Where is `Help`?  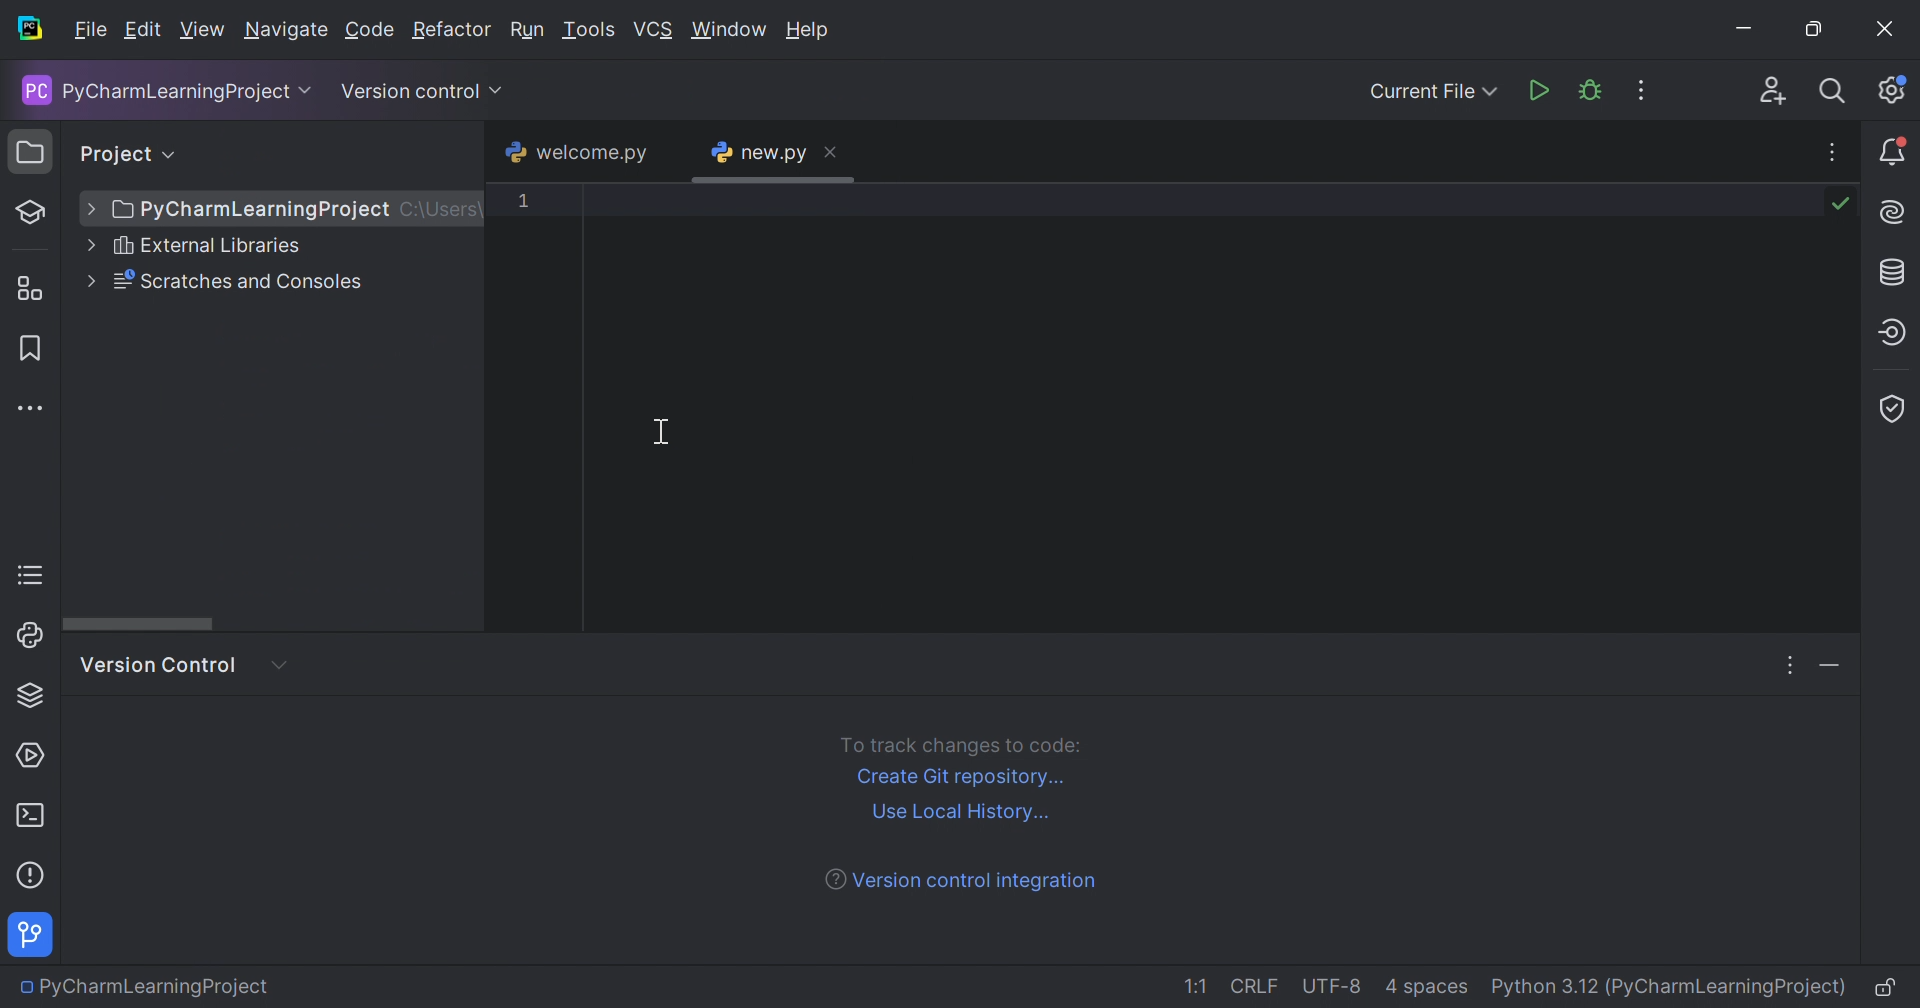
Help is located at coordinates (810, 30).